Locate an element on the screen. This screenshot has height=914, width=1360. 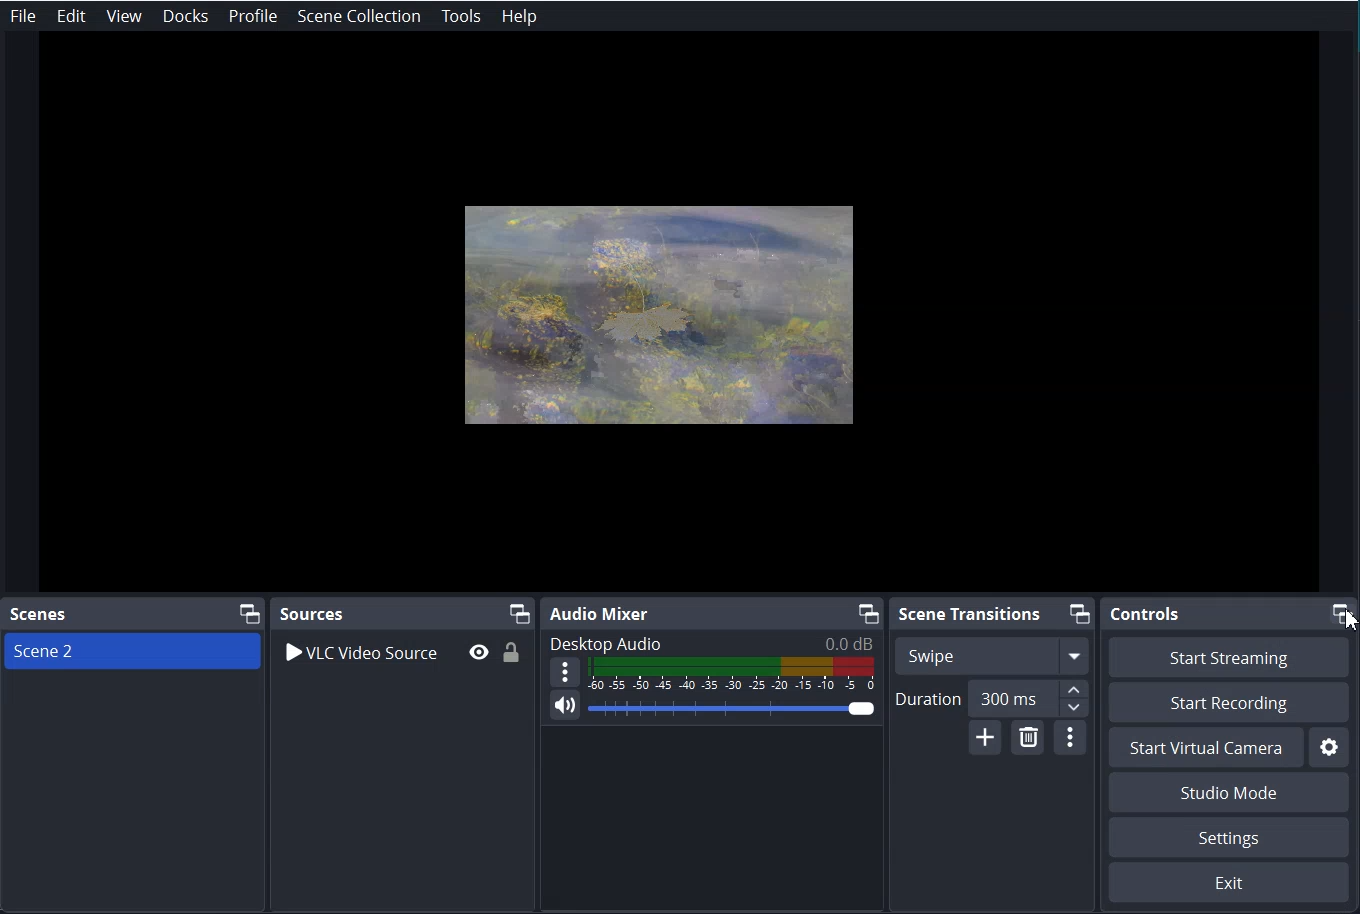
File is located at coordinates (23, 16).